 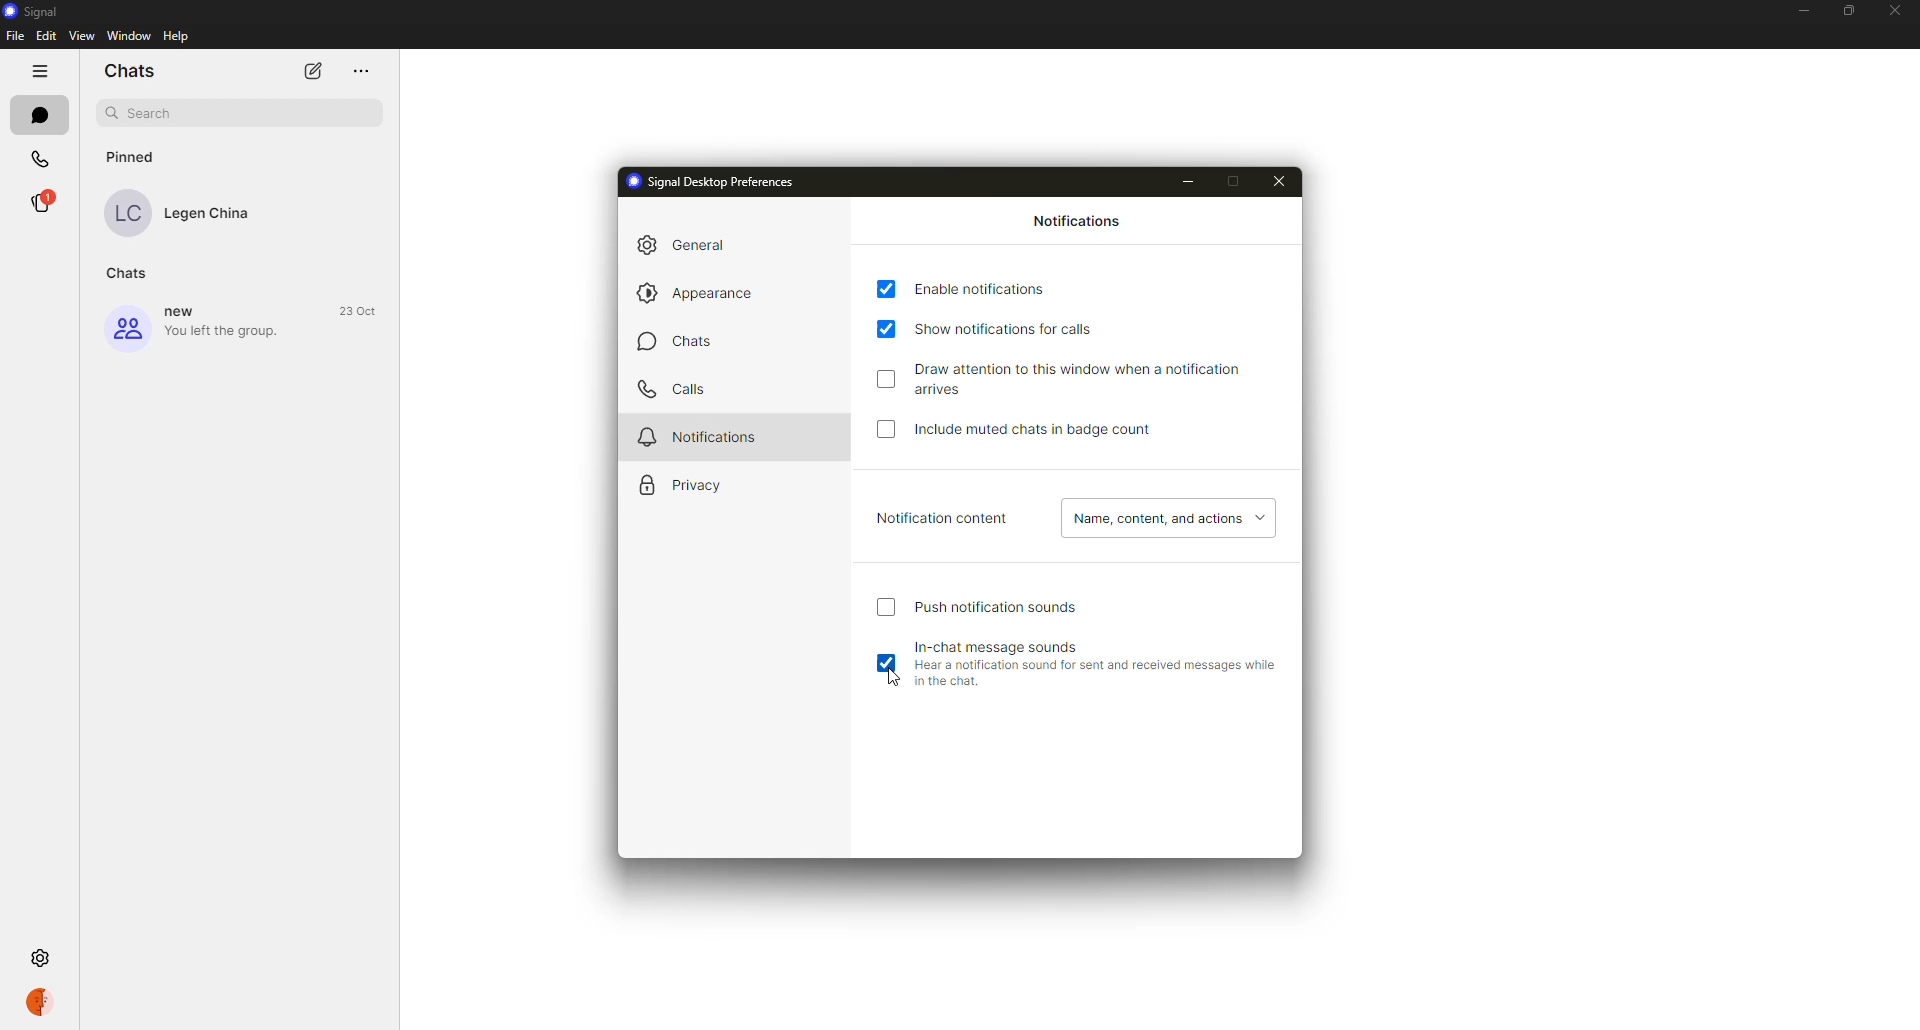 I want to click on notification content, so click(x=943, y=519).